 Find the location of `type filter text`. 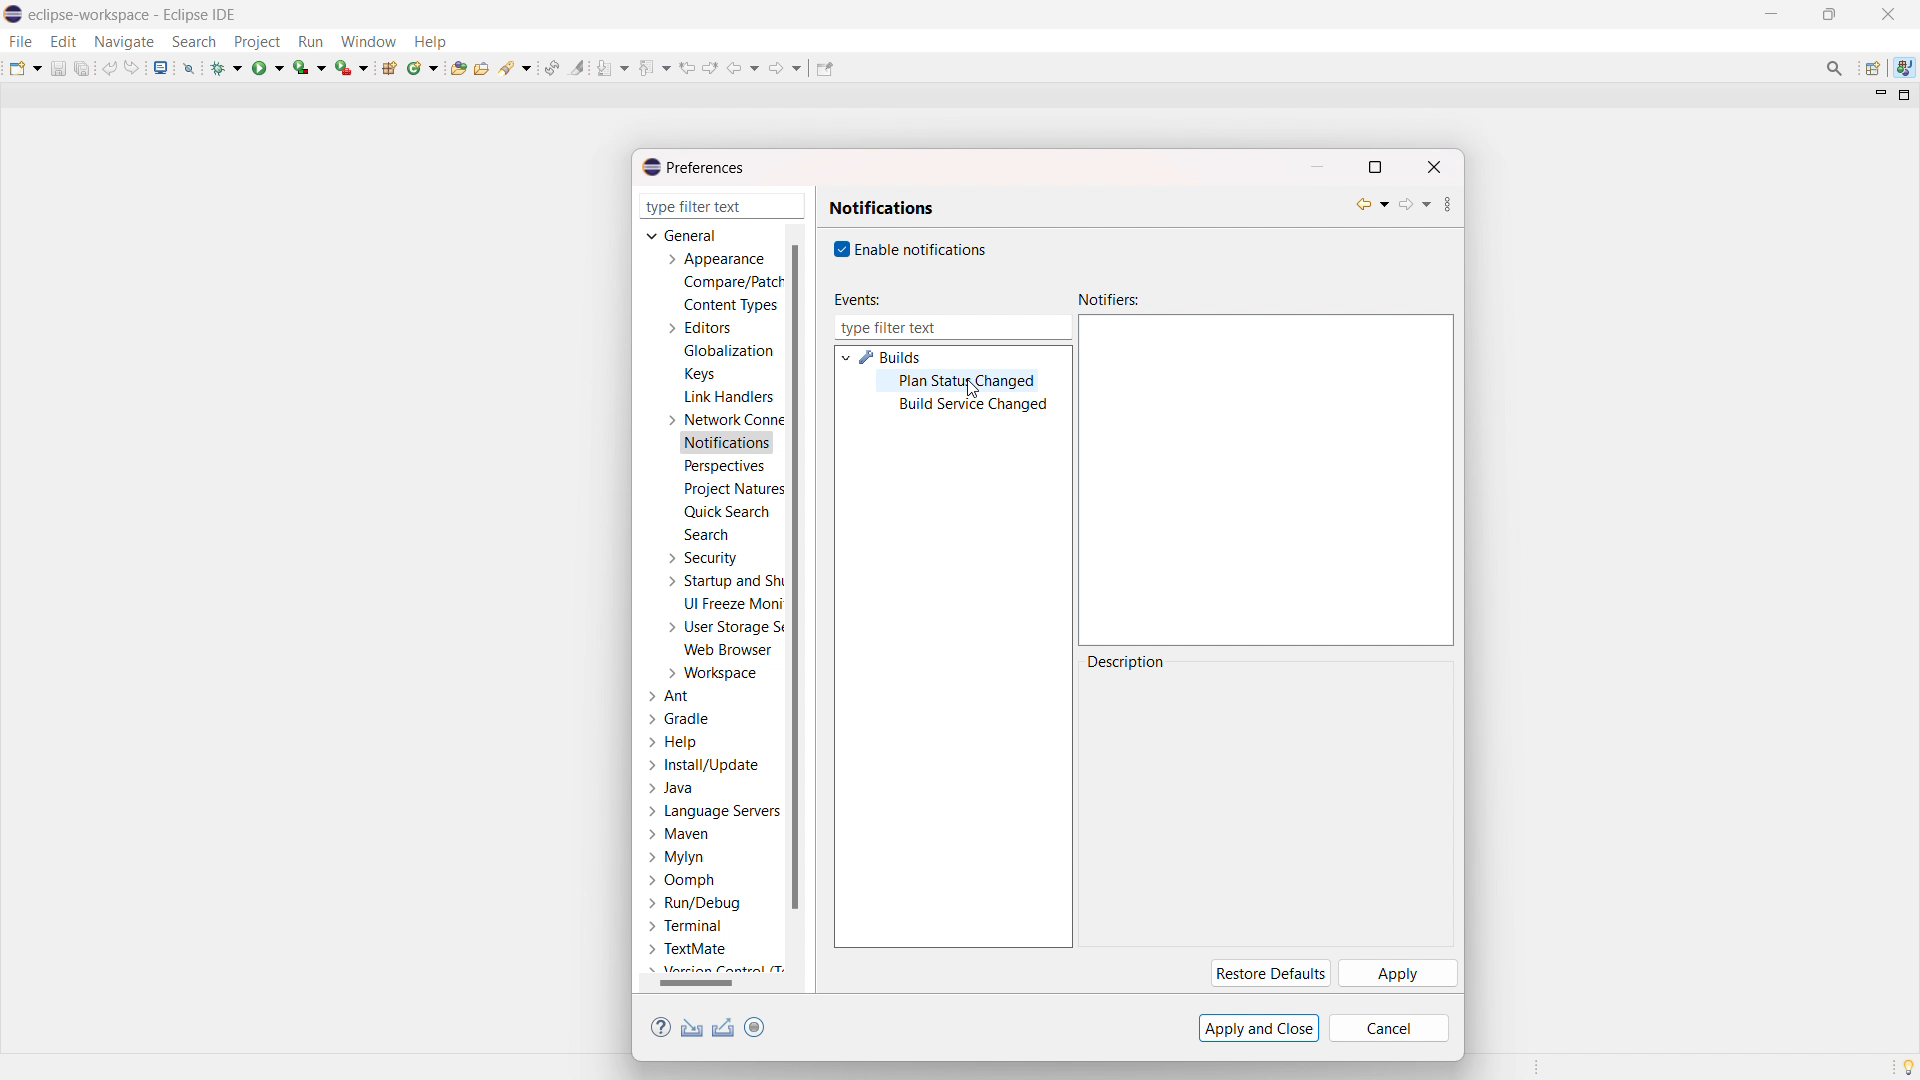

type filter text is located at coordinates (724, 206).